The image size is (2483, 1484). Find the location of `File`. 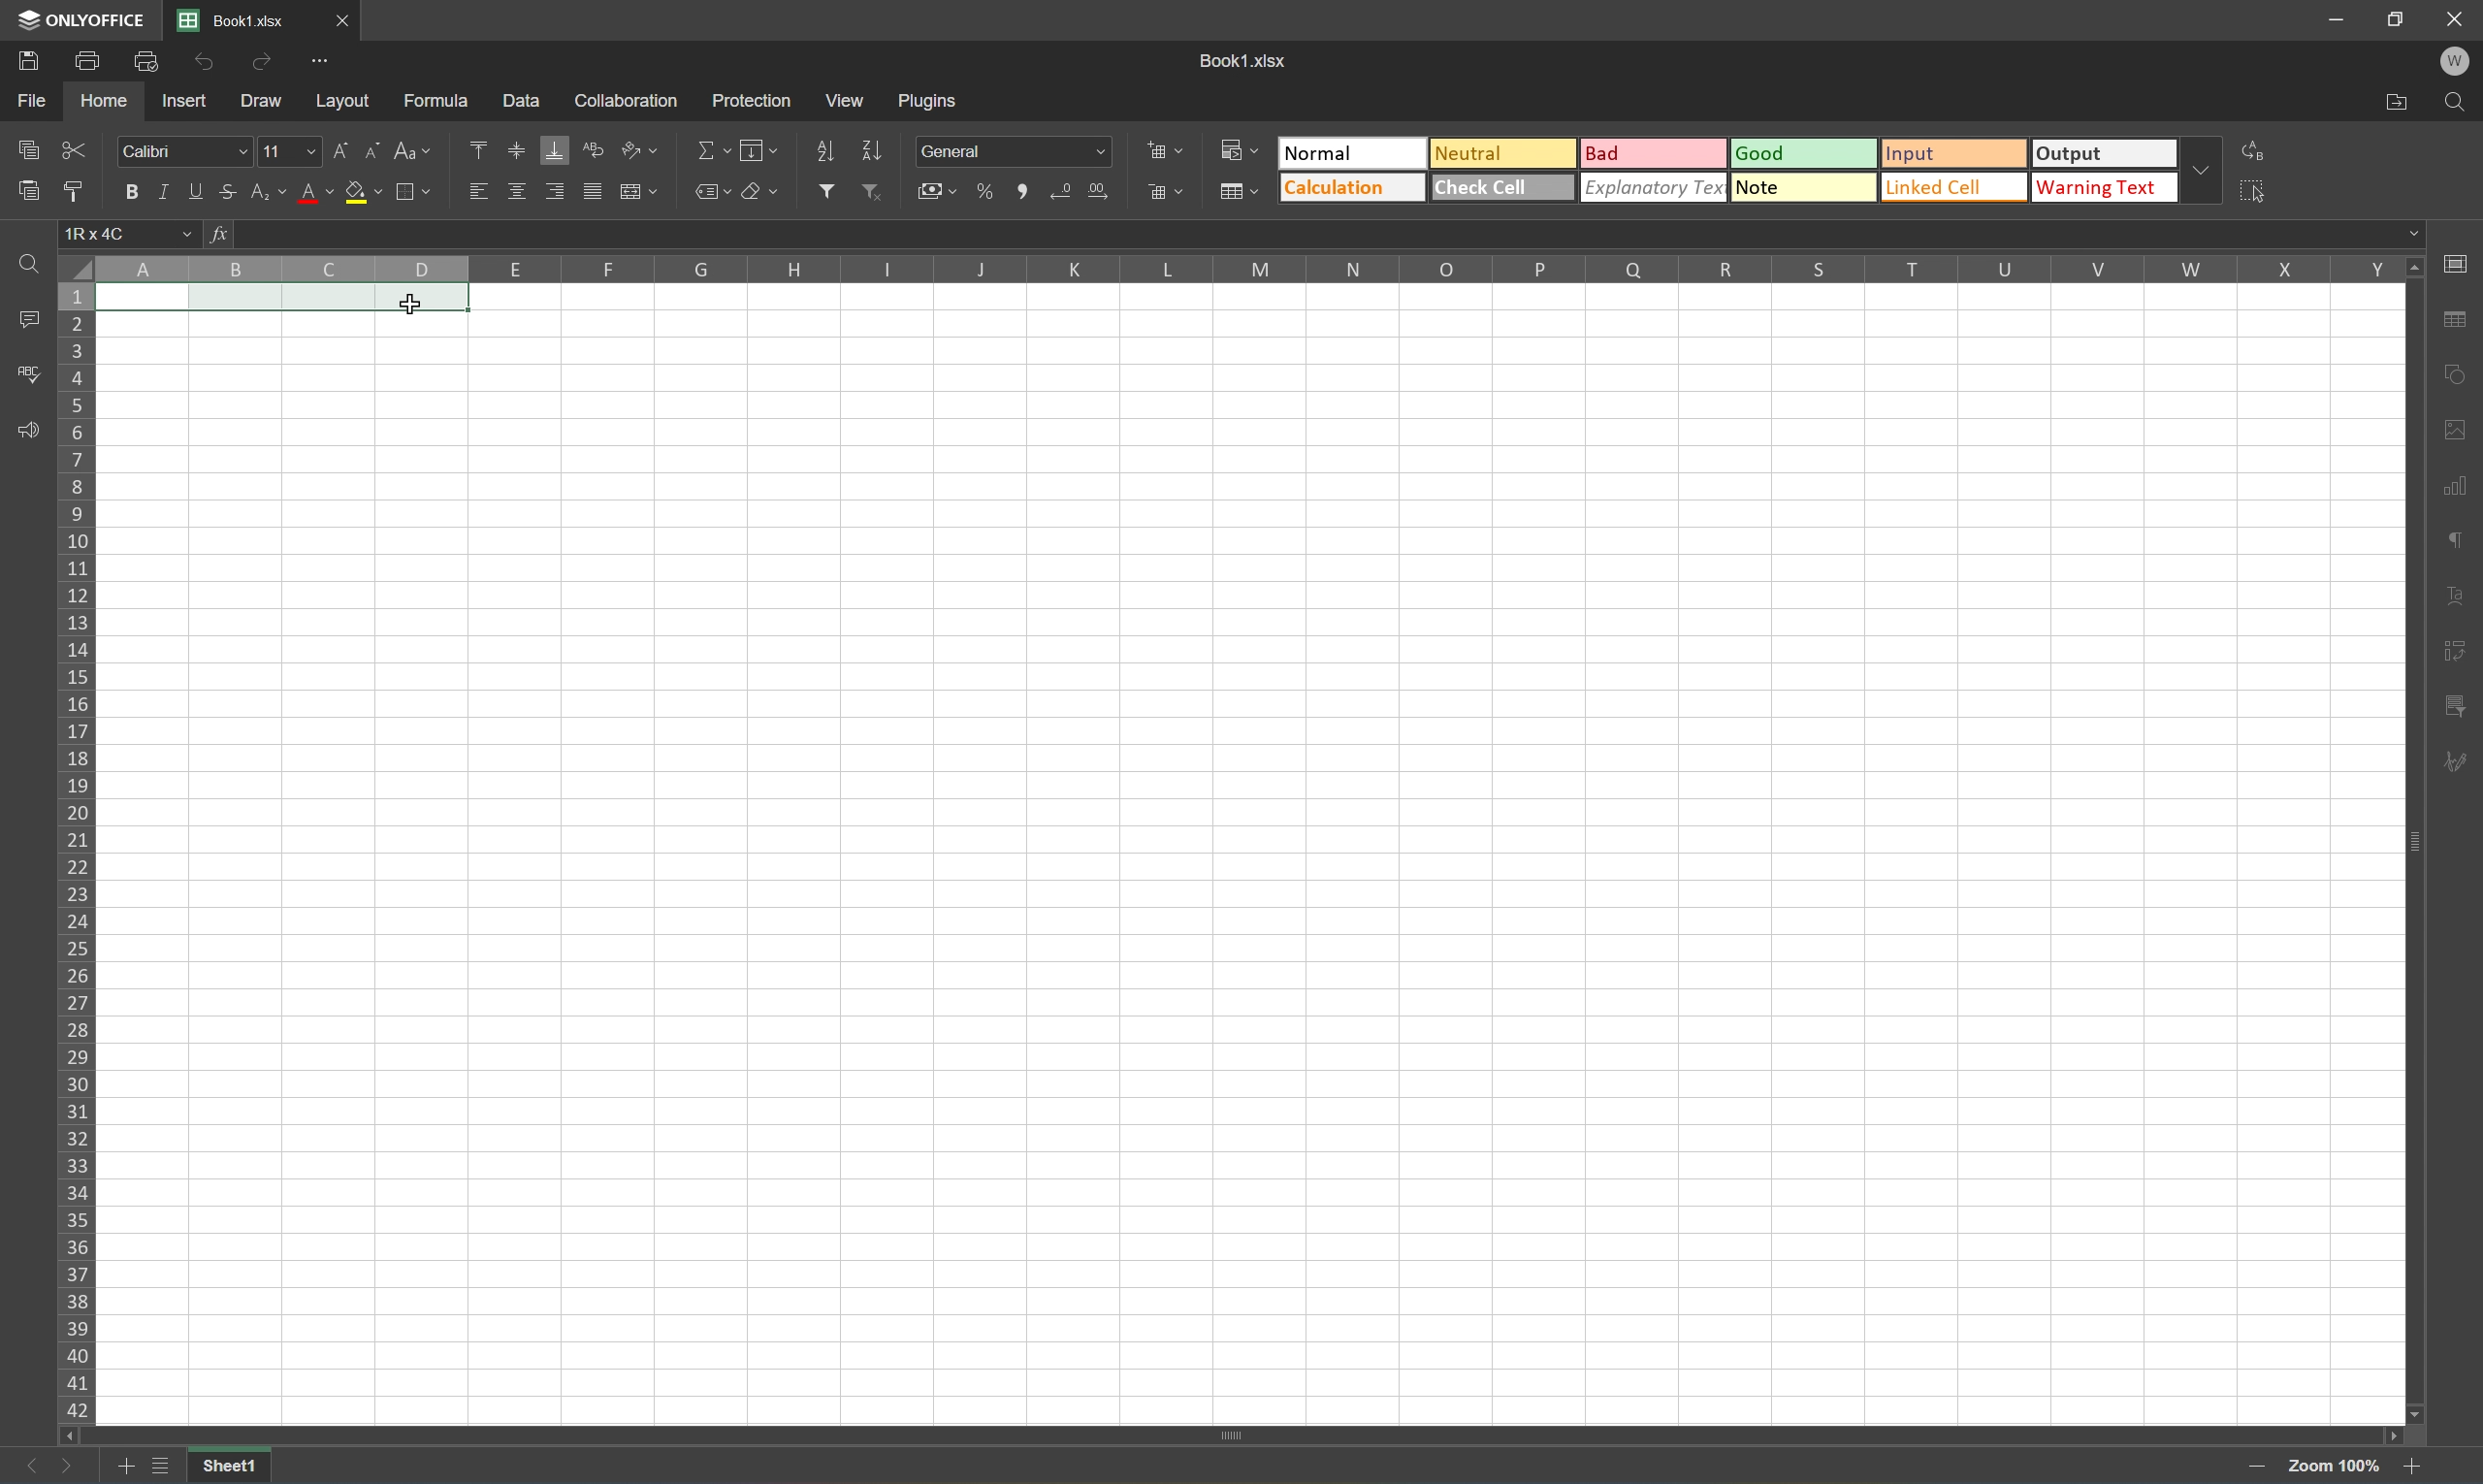

File is located at coordinates (34, 102).